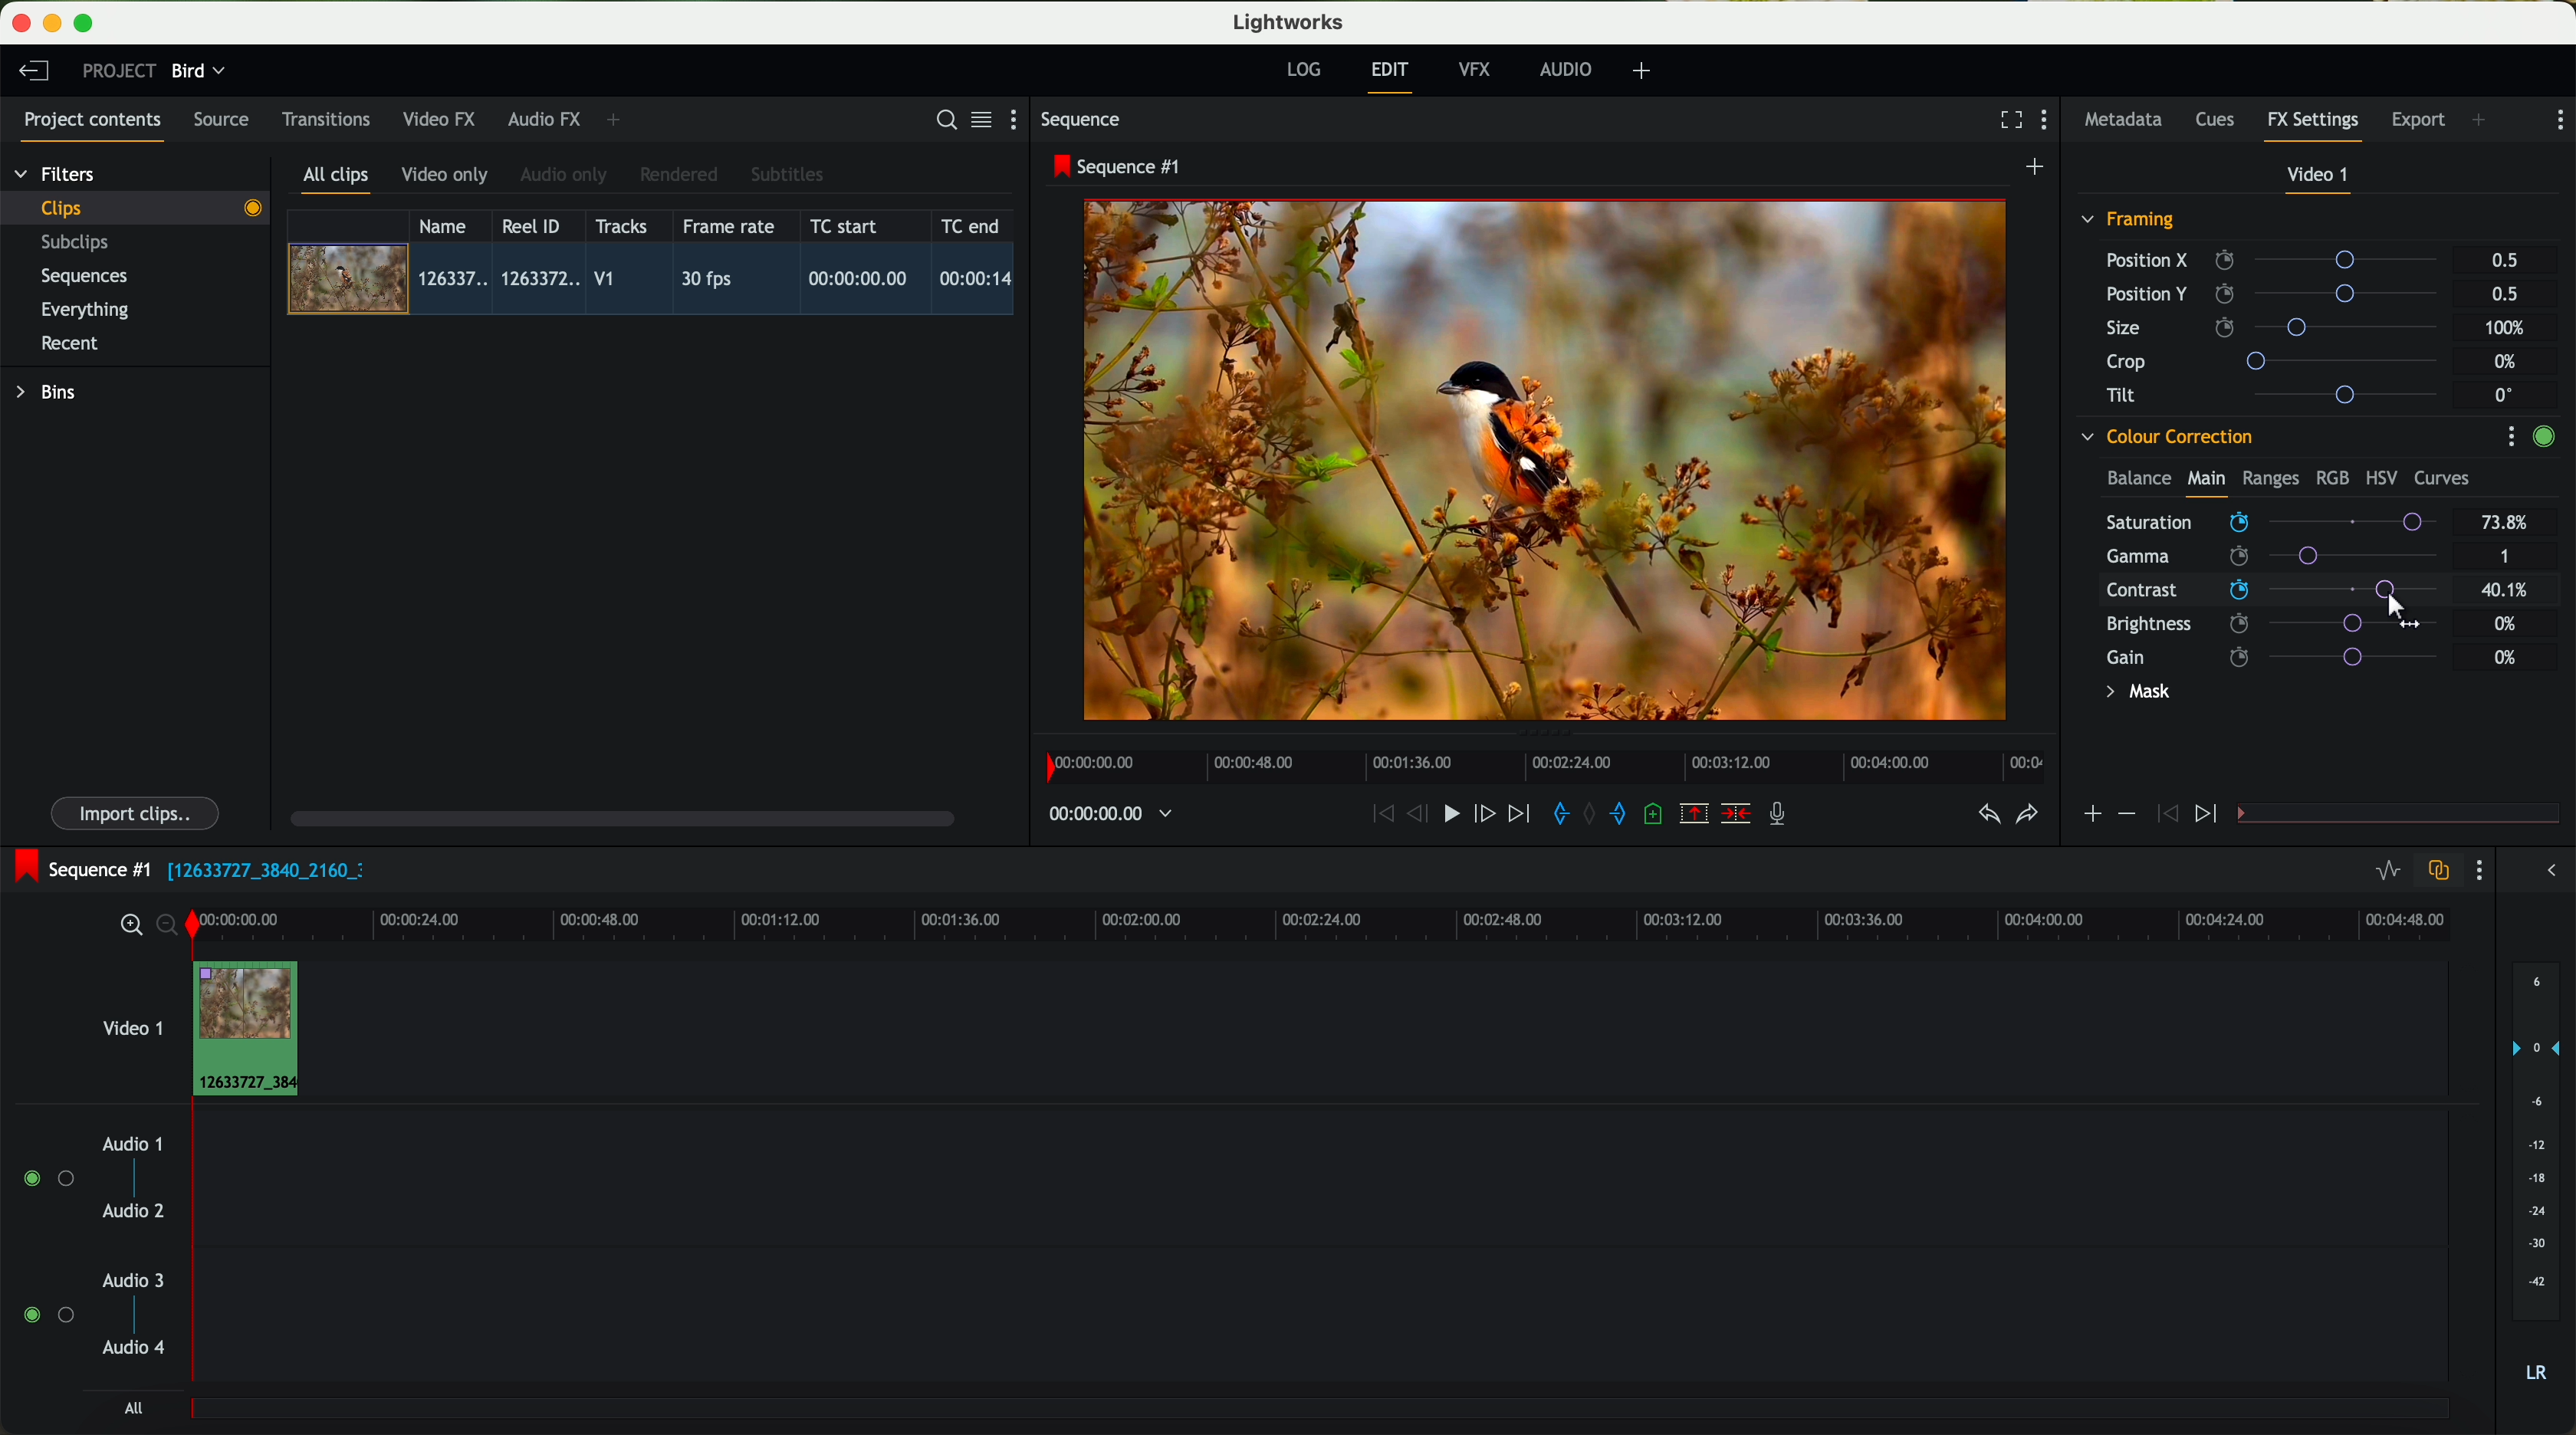  I want to click on audio 3, so click(124, 1279).